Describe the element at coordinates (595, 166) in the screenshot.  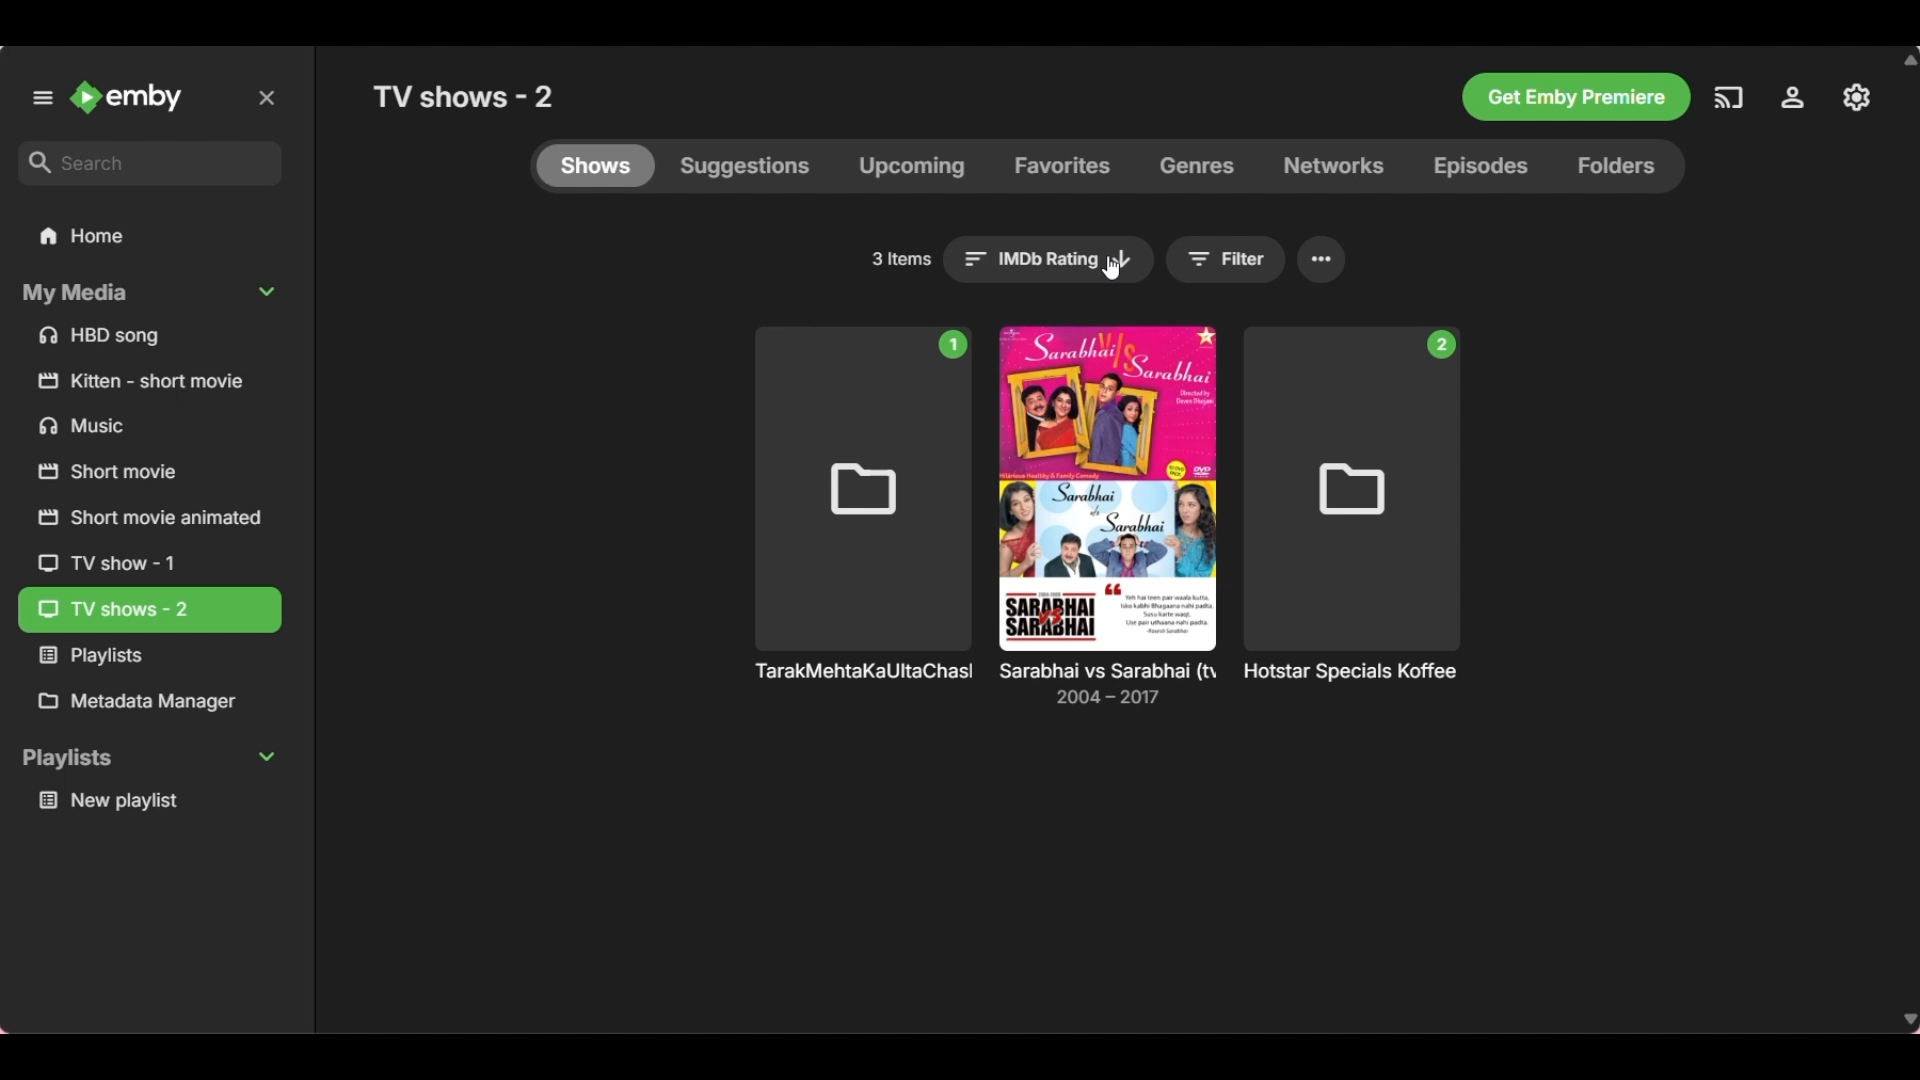
I see `Shows` at that location.